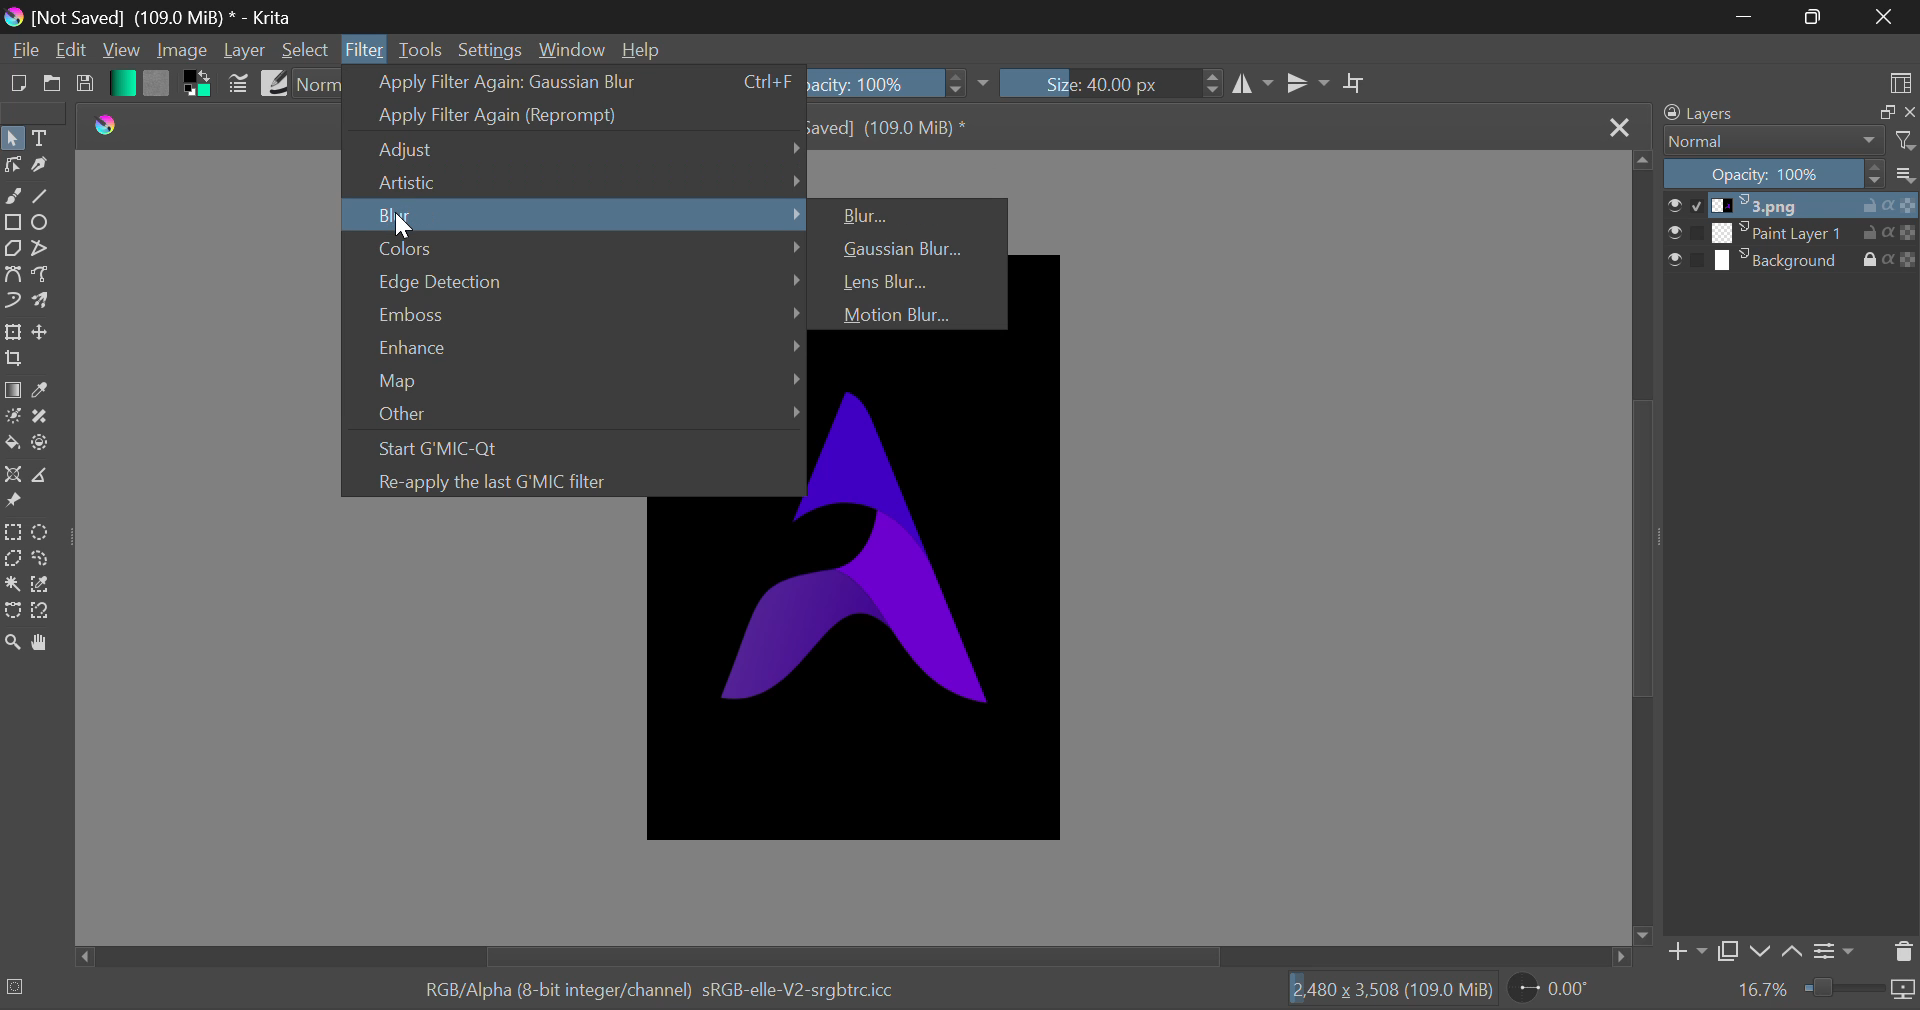  I want to click on Freehand, so click(13, 196).